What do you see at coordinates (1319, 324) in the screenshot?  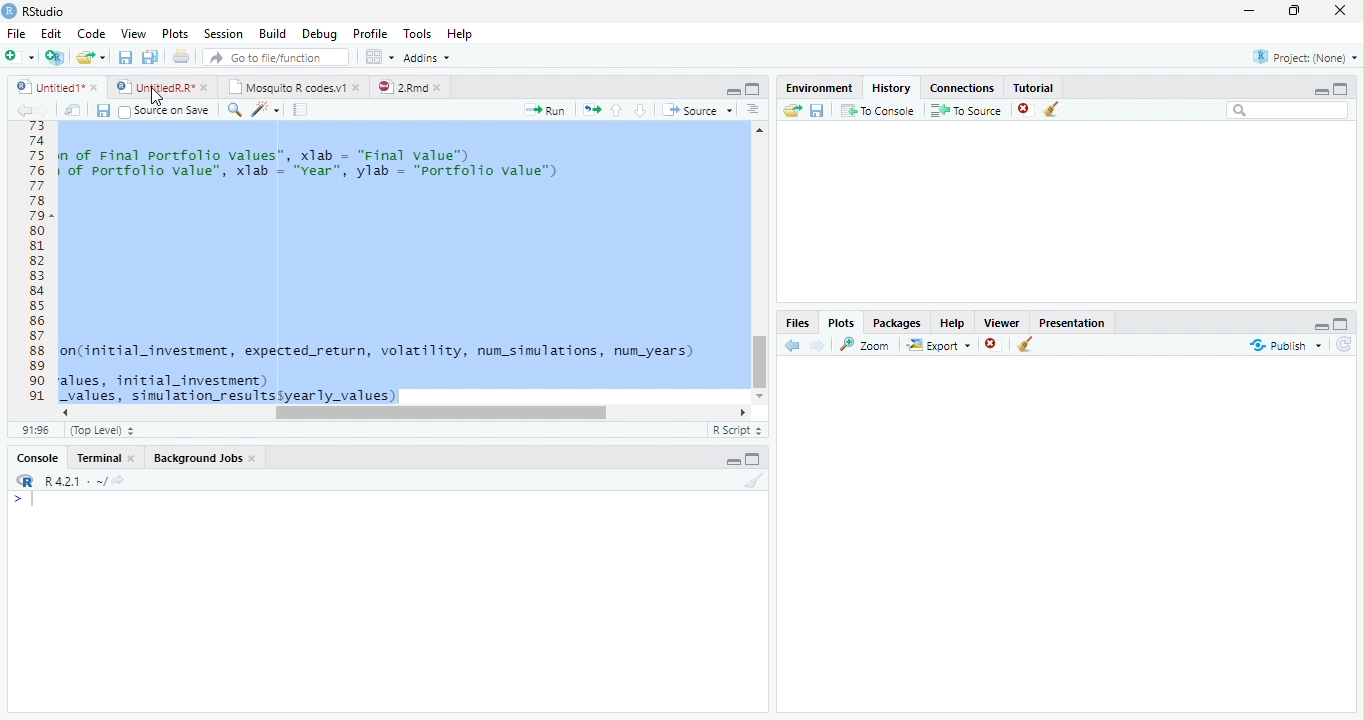 I see `Hide` at bounding box center [1319, 324].